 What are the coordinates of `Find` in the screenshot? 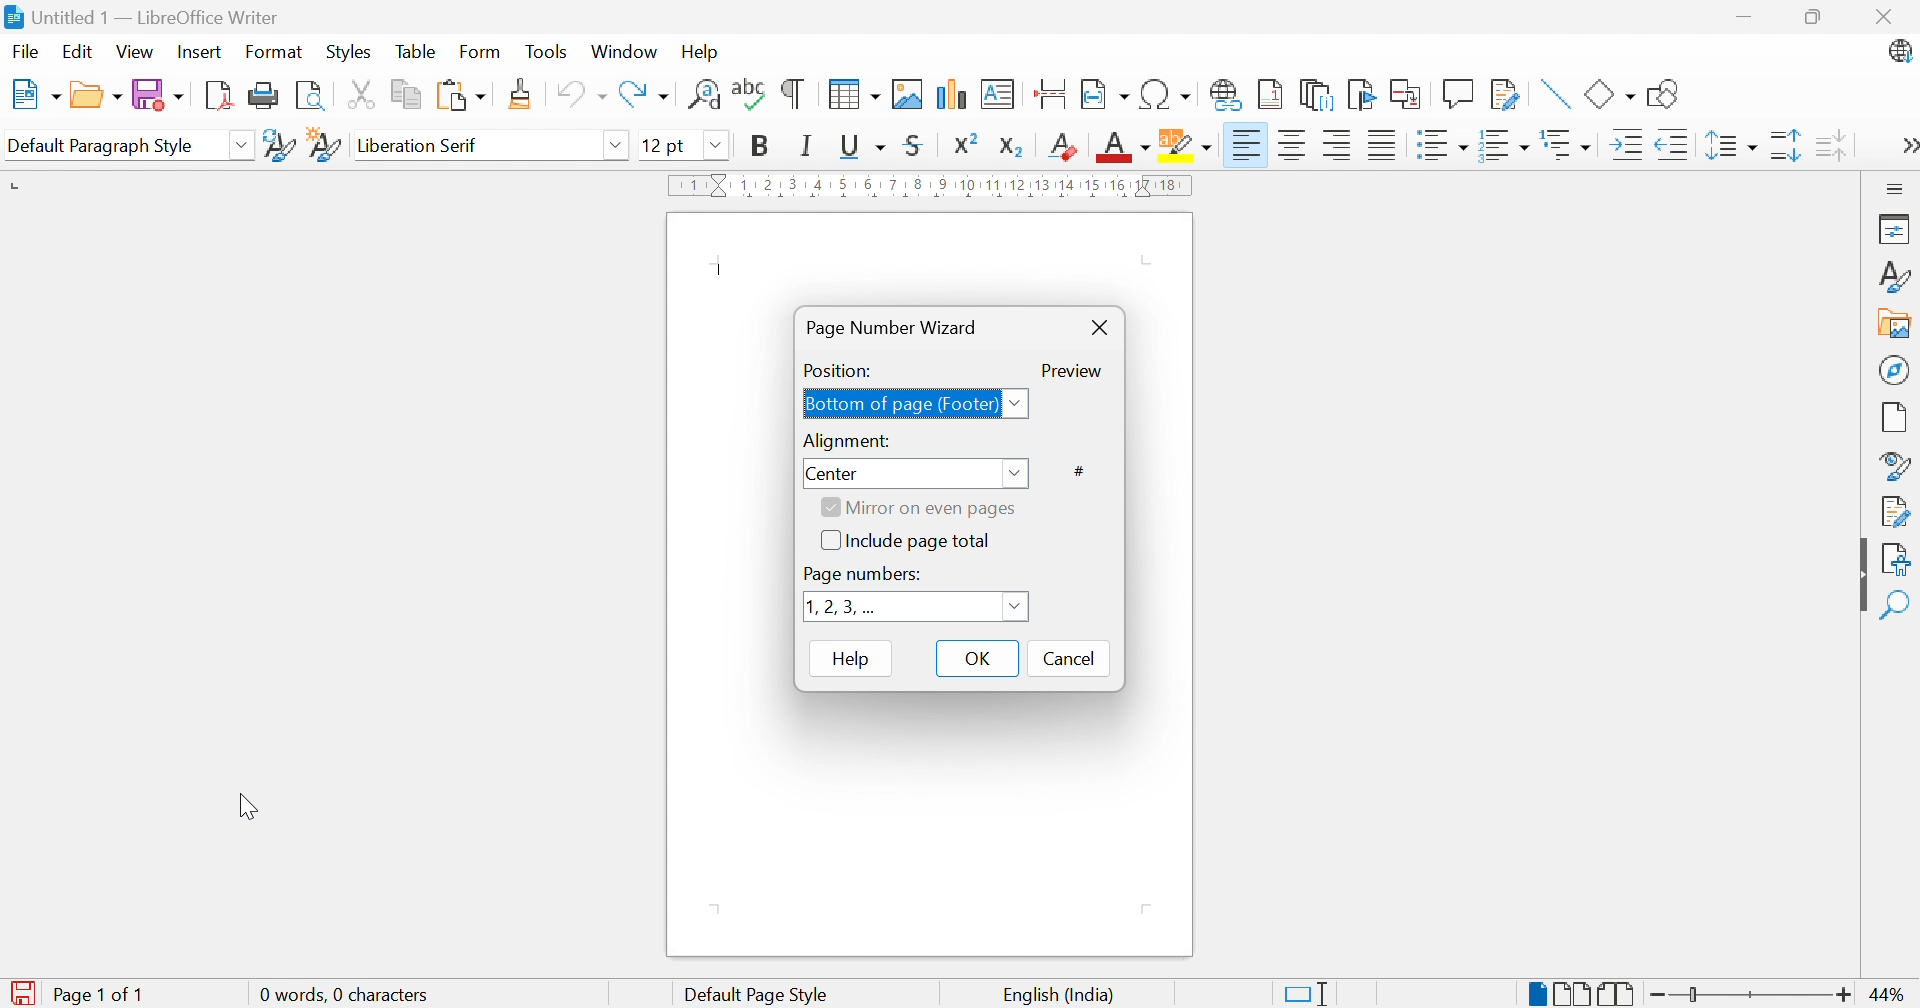 It's located at (1897, 607).